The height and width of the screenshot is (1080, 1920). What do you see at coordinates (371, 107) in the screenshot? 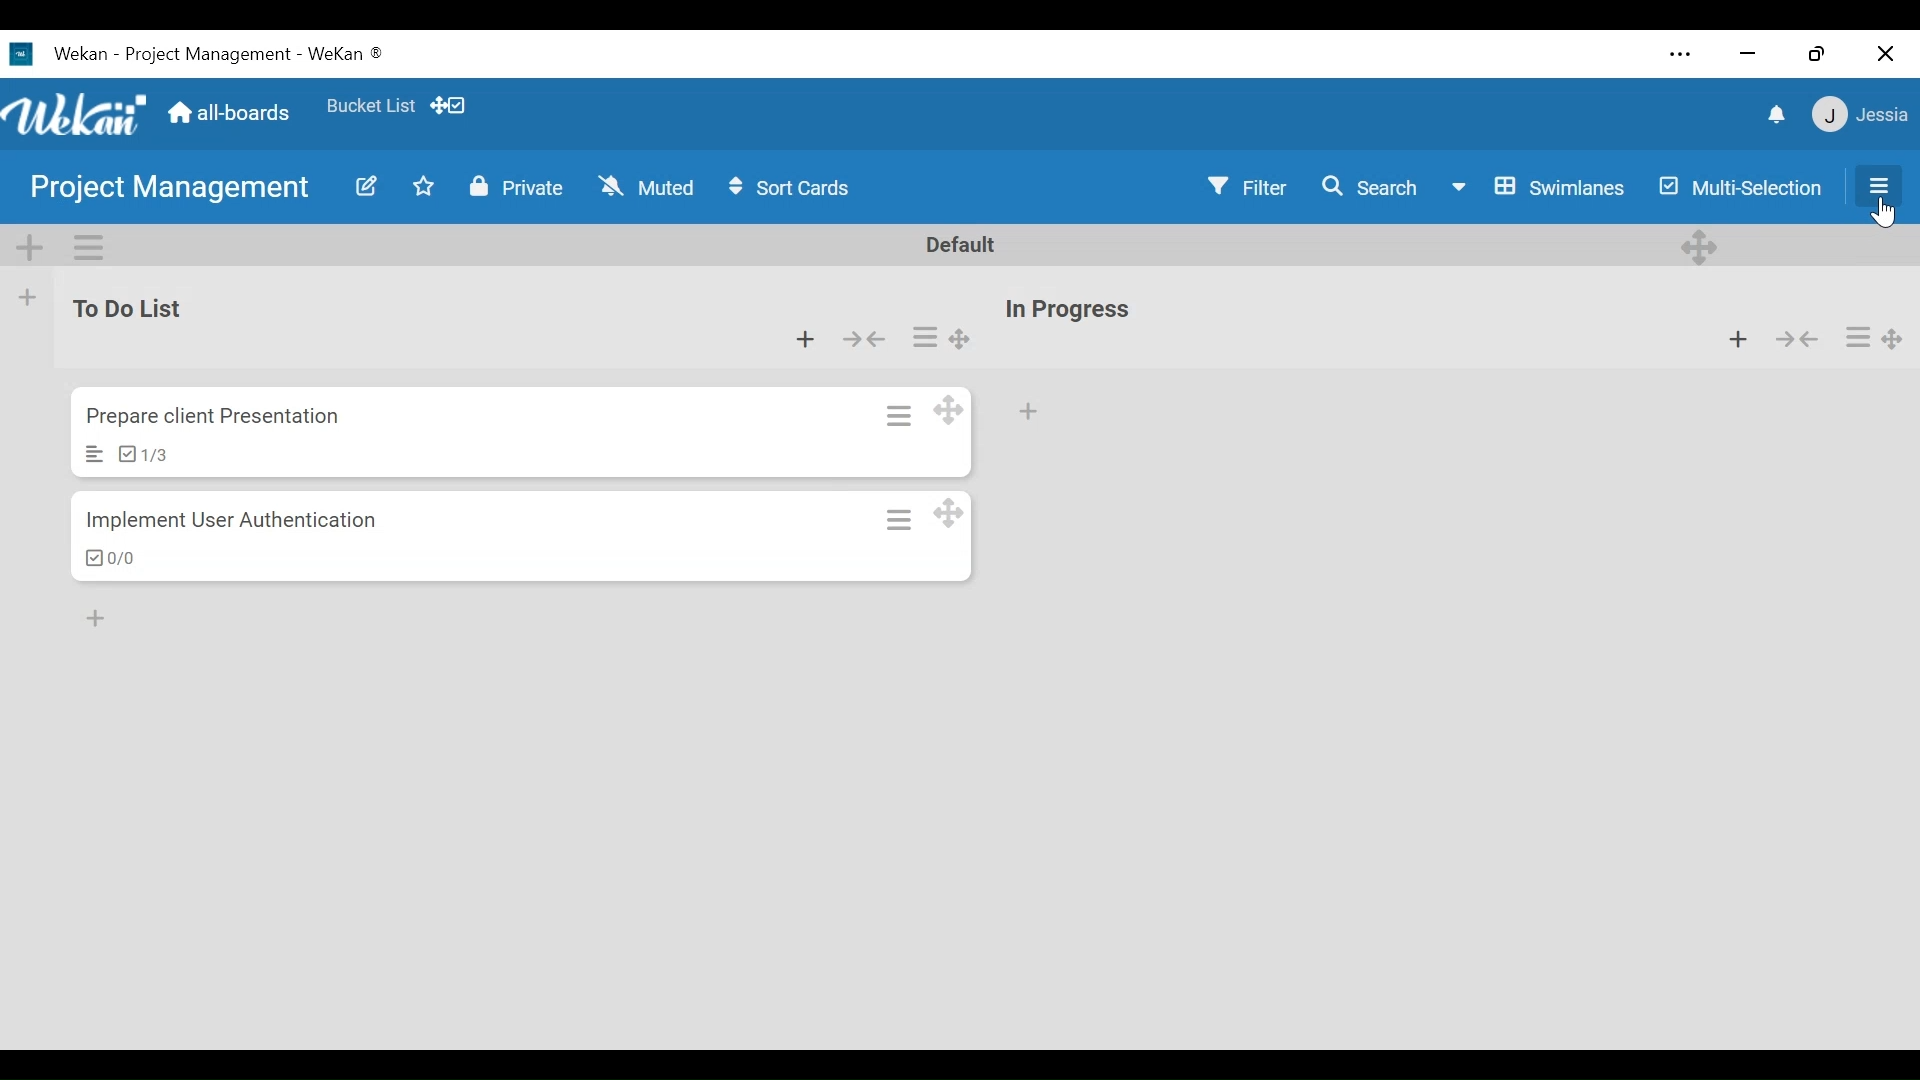
I see `Favorite` at bounding box center [371, 107].